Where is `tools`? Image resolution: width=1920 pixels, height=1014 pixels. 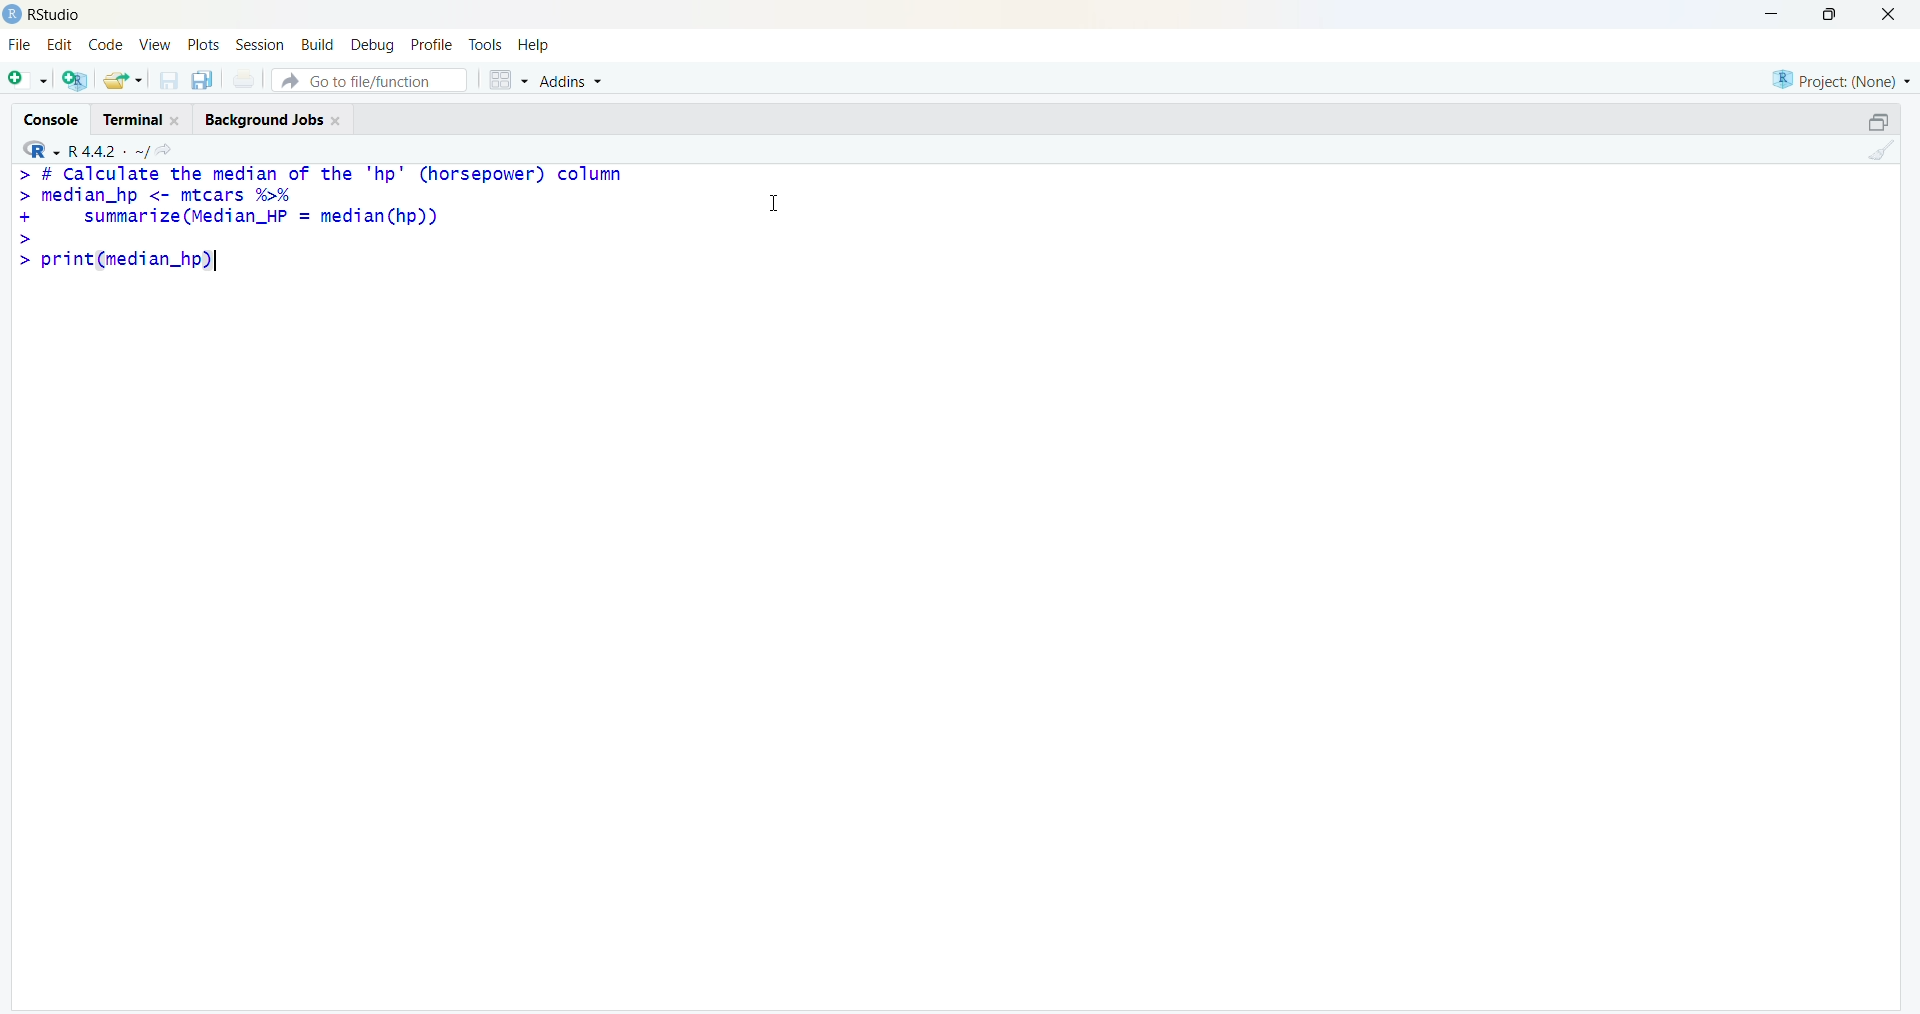
tools is located at coordinates (488, 46).